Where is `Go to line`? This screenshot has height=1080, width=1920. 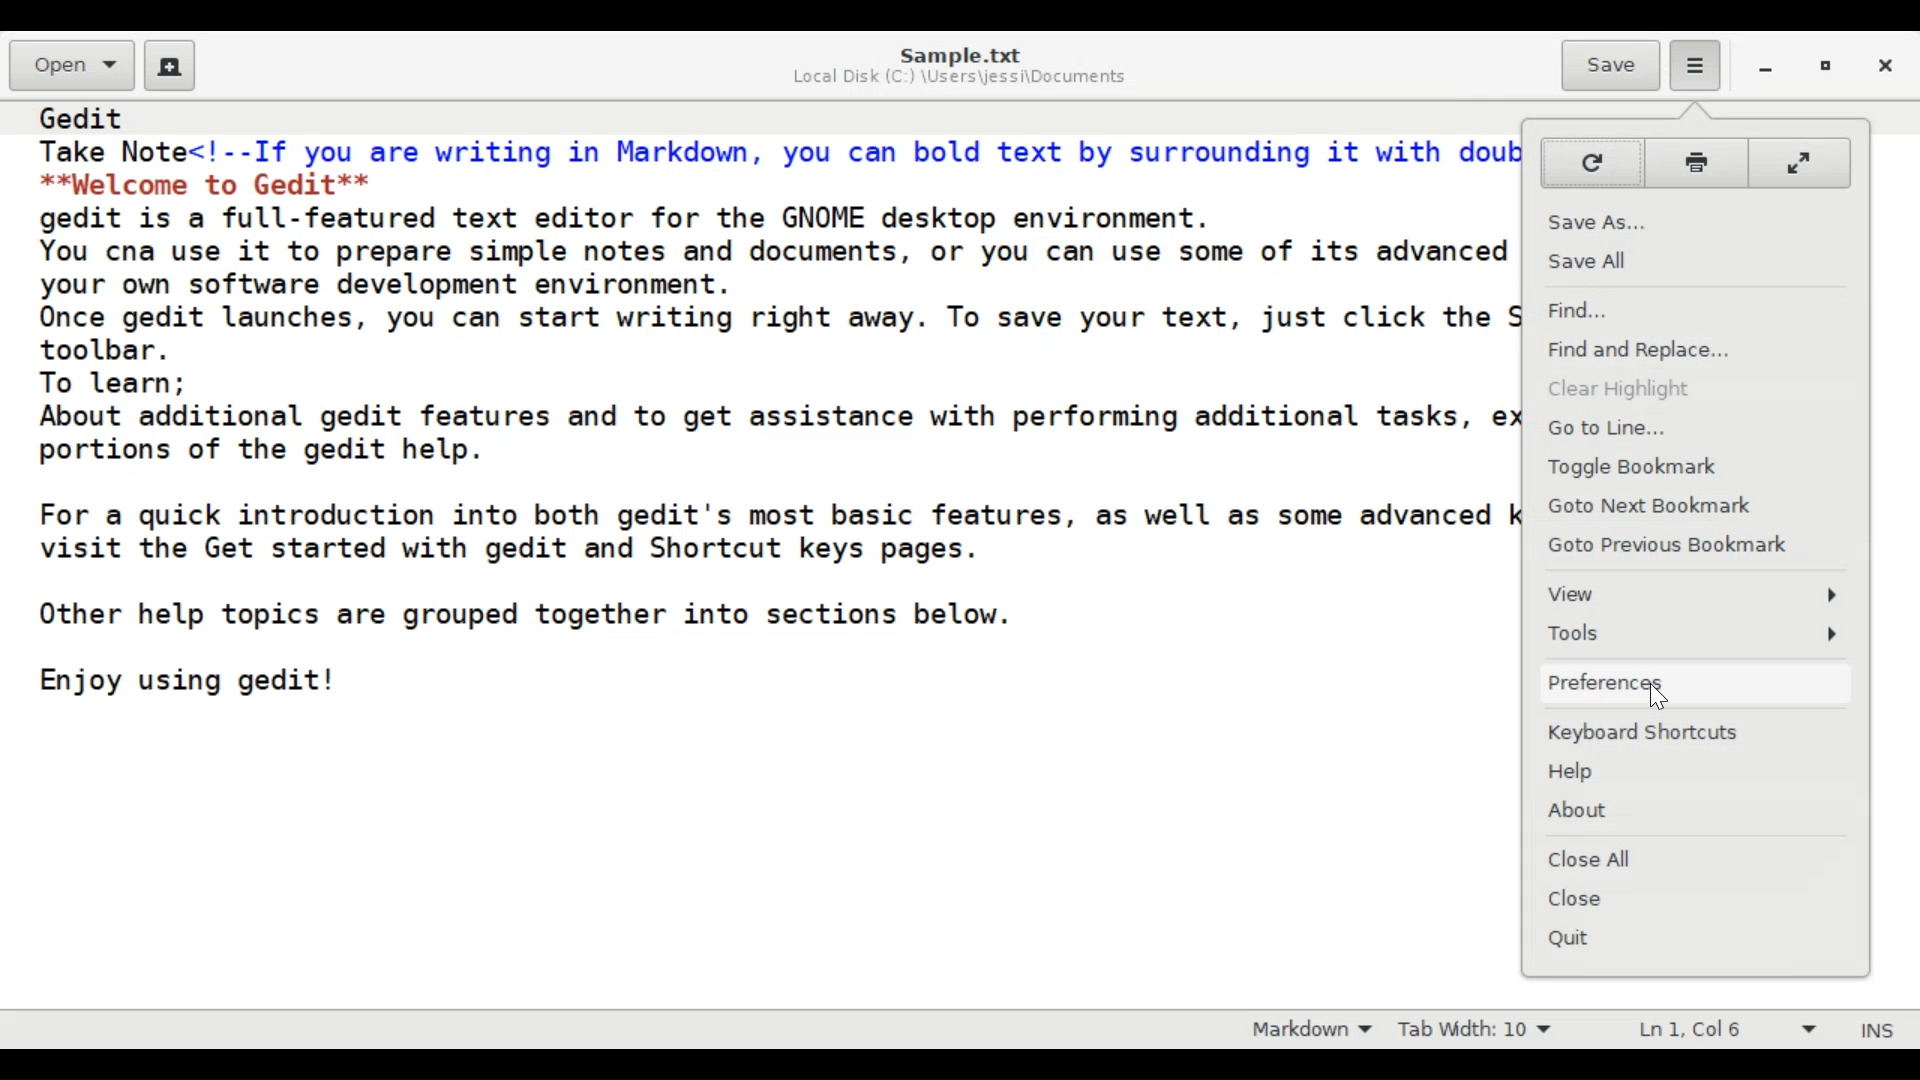 Go to line is located at coordinates (1607, 427).